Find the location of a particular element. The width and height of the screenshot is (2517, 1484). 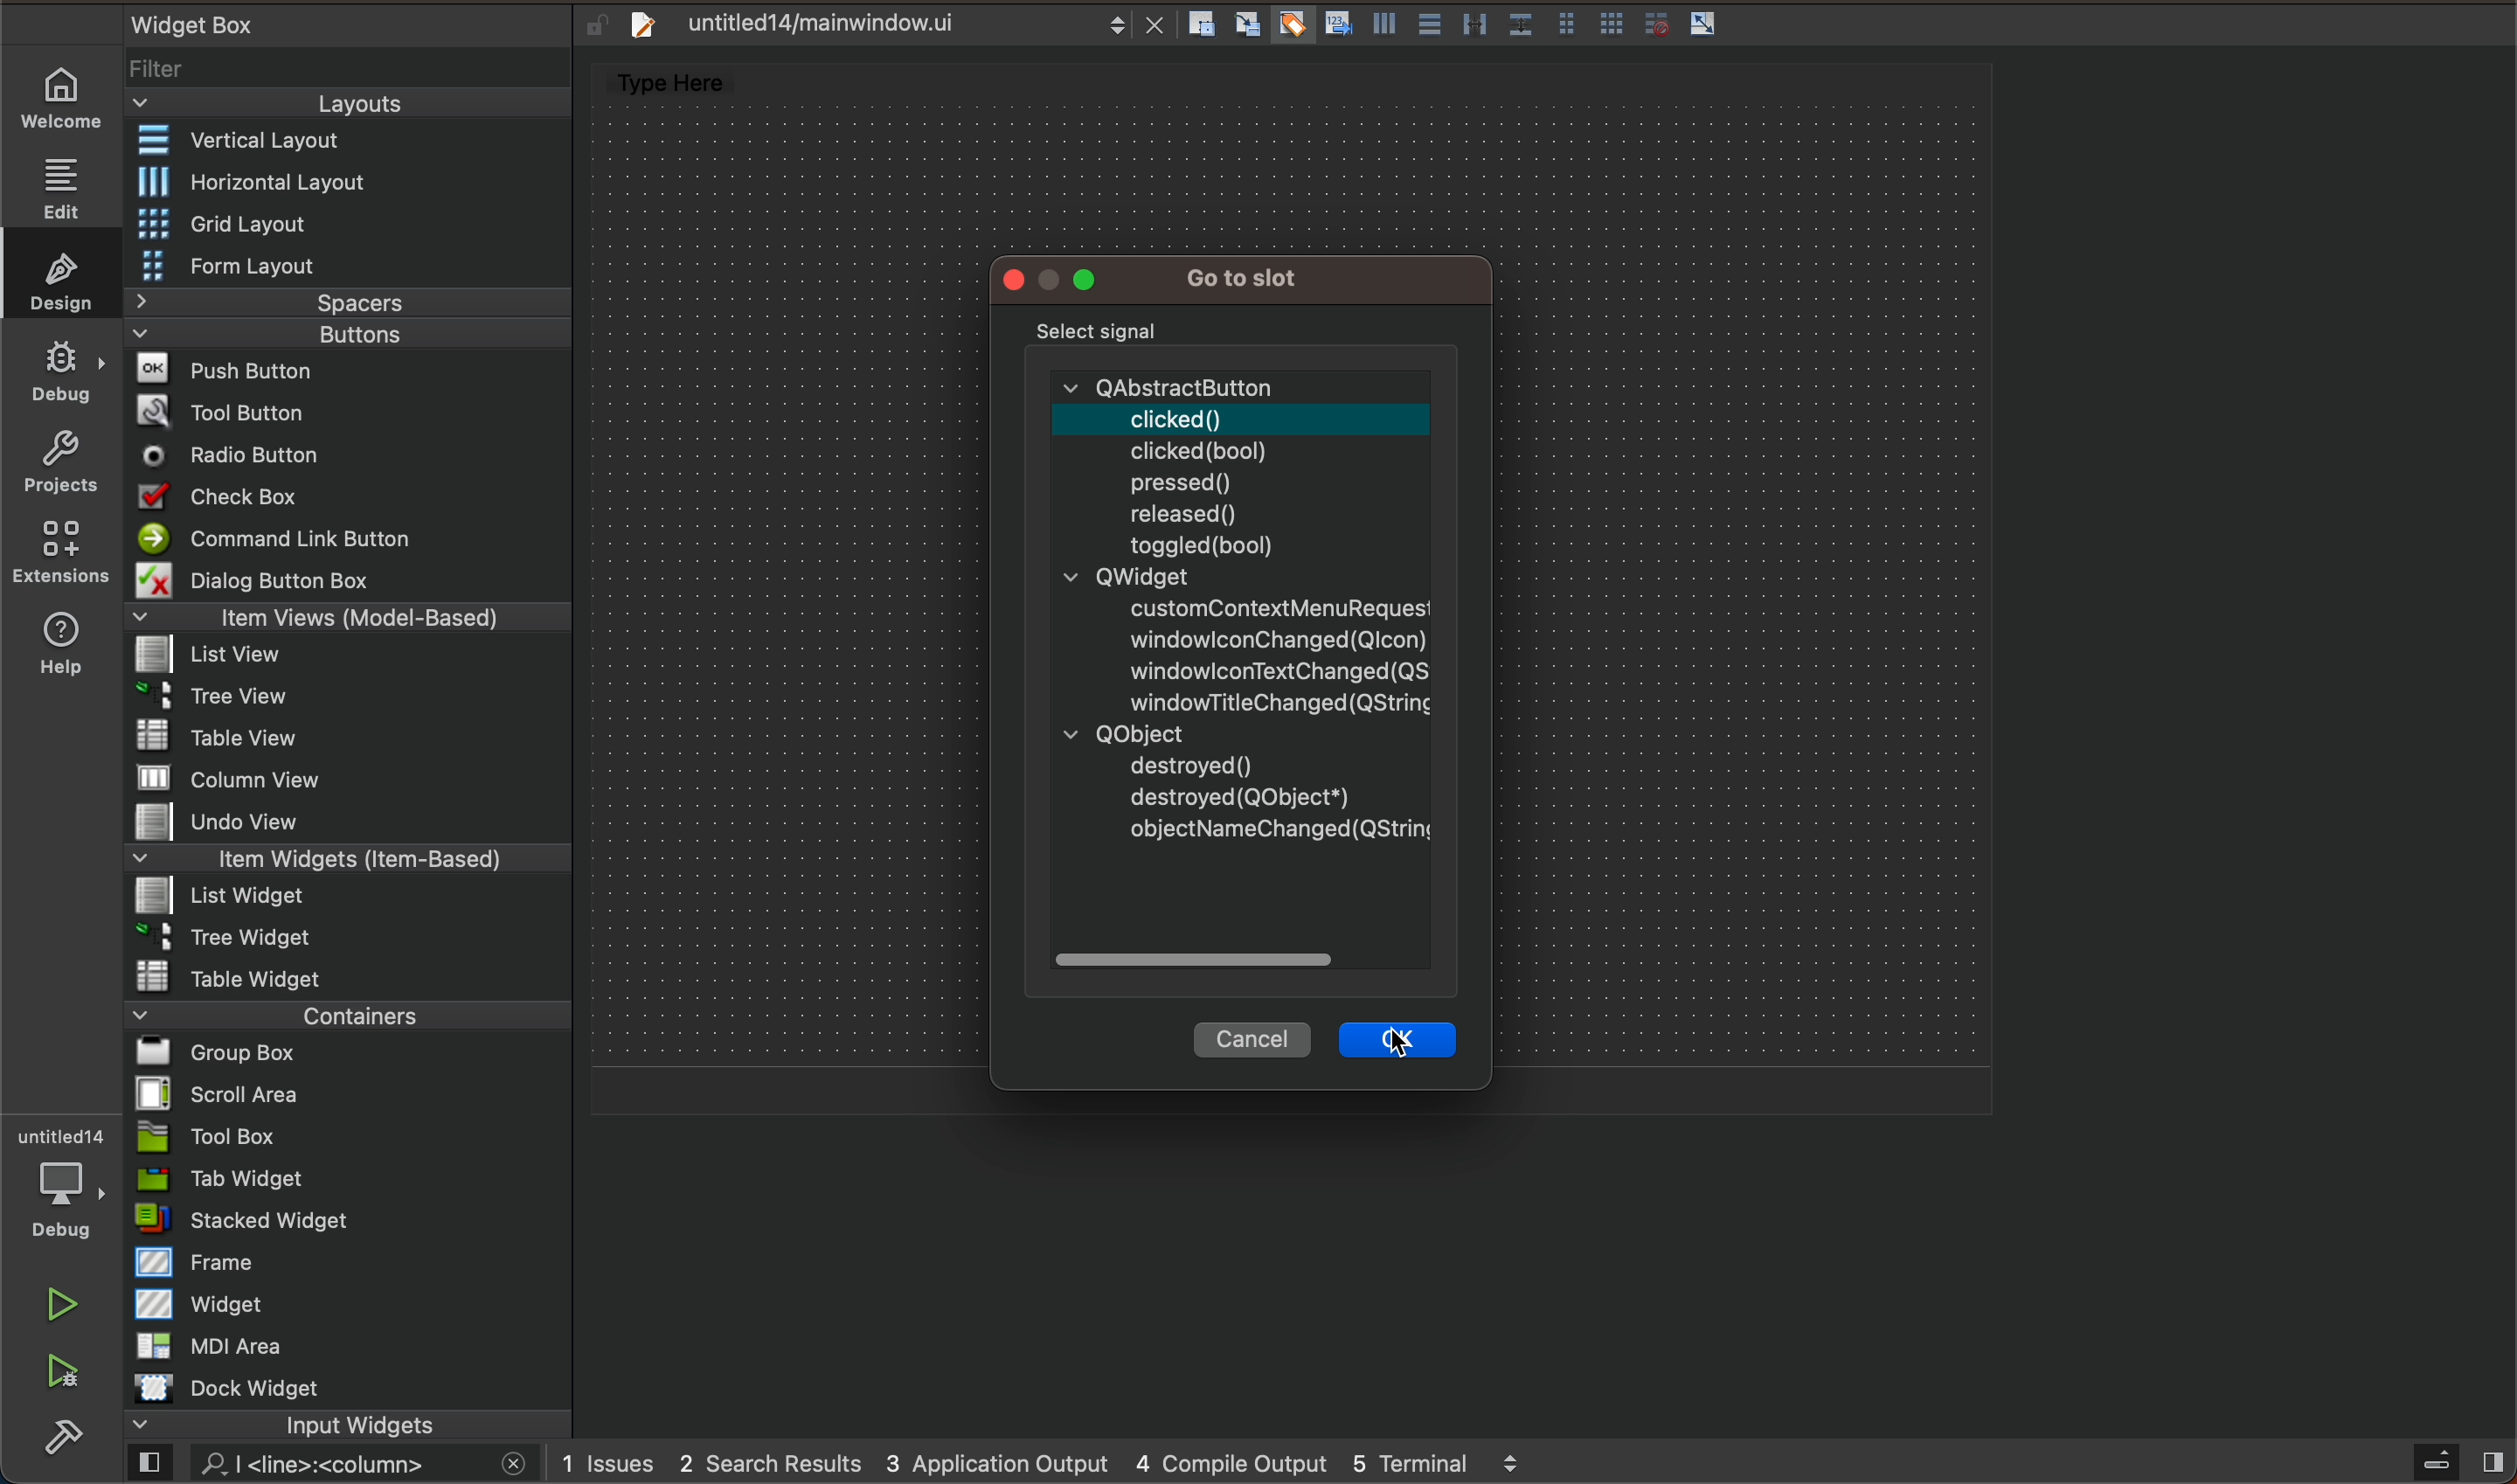

WELCOME is located at coordinates (63, 102).